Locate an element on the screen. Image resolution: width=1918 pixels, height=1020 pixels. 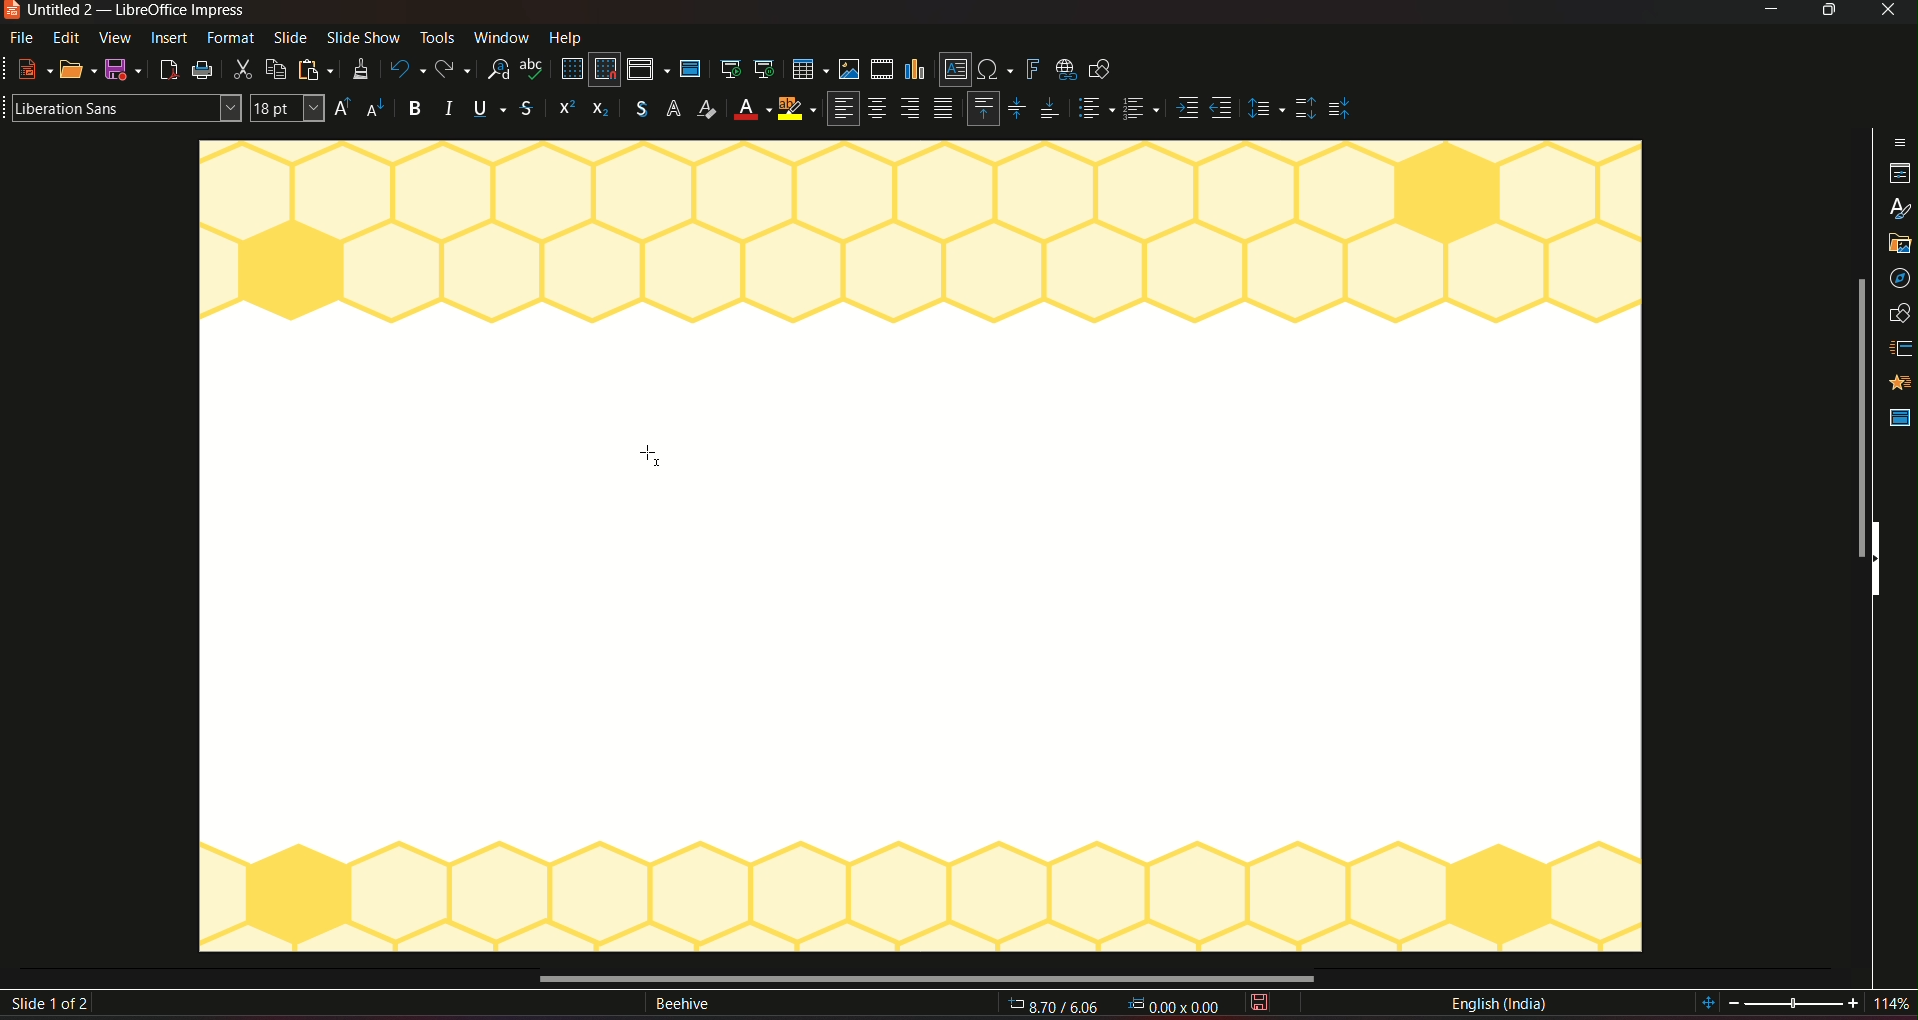
properties is located at coordinates (1898, 135).